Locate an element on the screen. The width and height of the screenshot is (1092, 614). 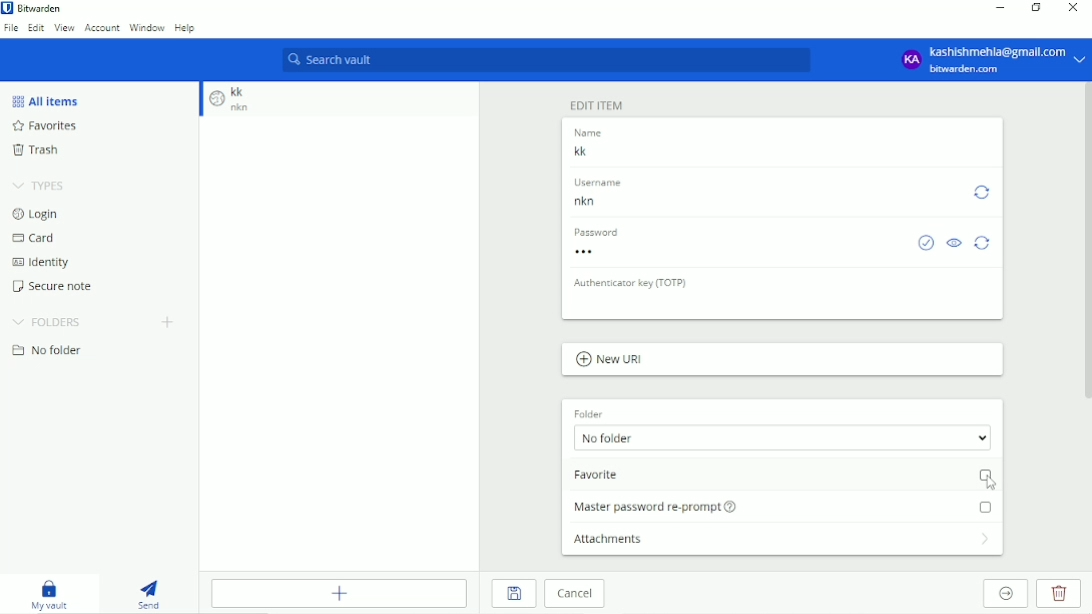
Window is located at coordinates (147, 28).